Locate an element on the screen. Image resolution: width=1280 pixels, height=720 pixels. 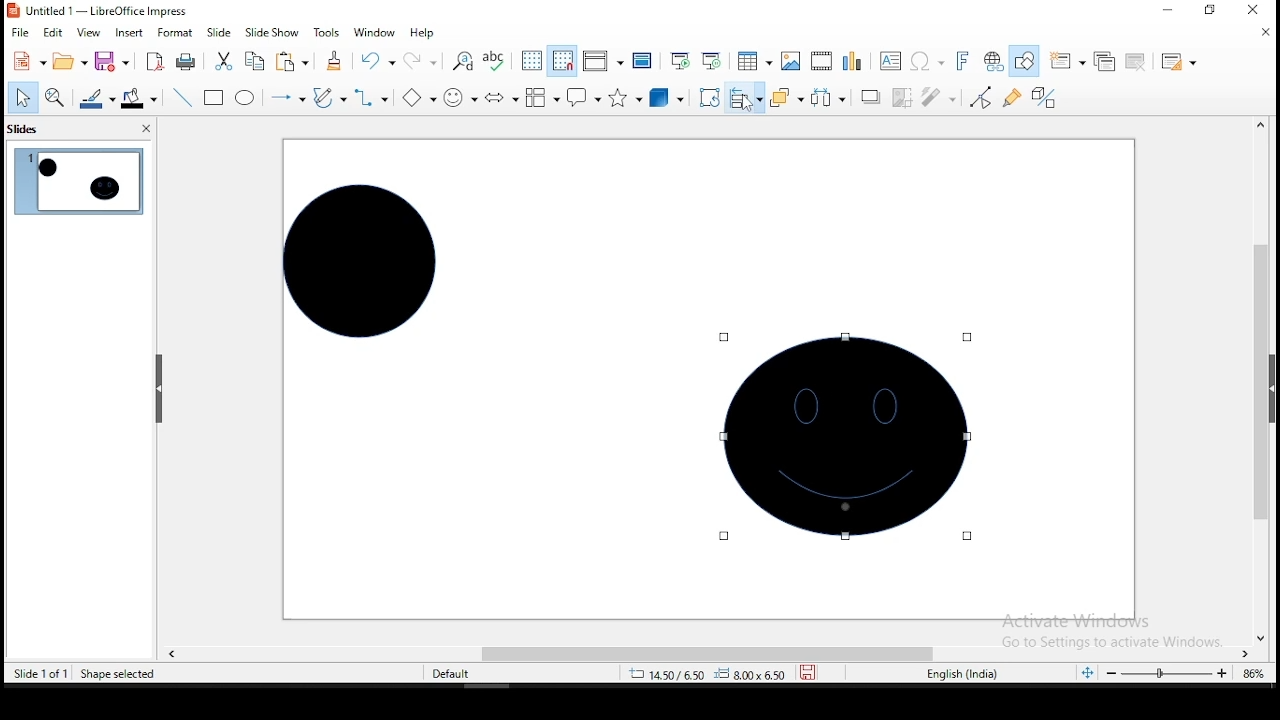
12.58/3.97 is located at coordinates (673, 673).